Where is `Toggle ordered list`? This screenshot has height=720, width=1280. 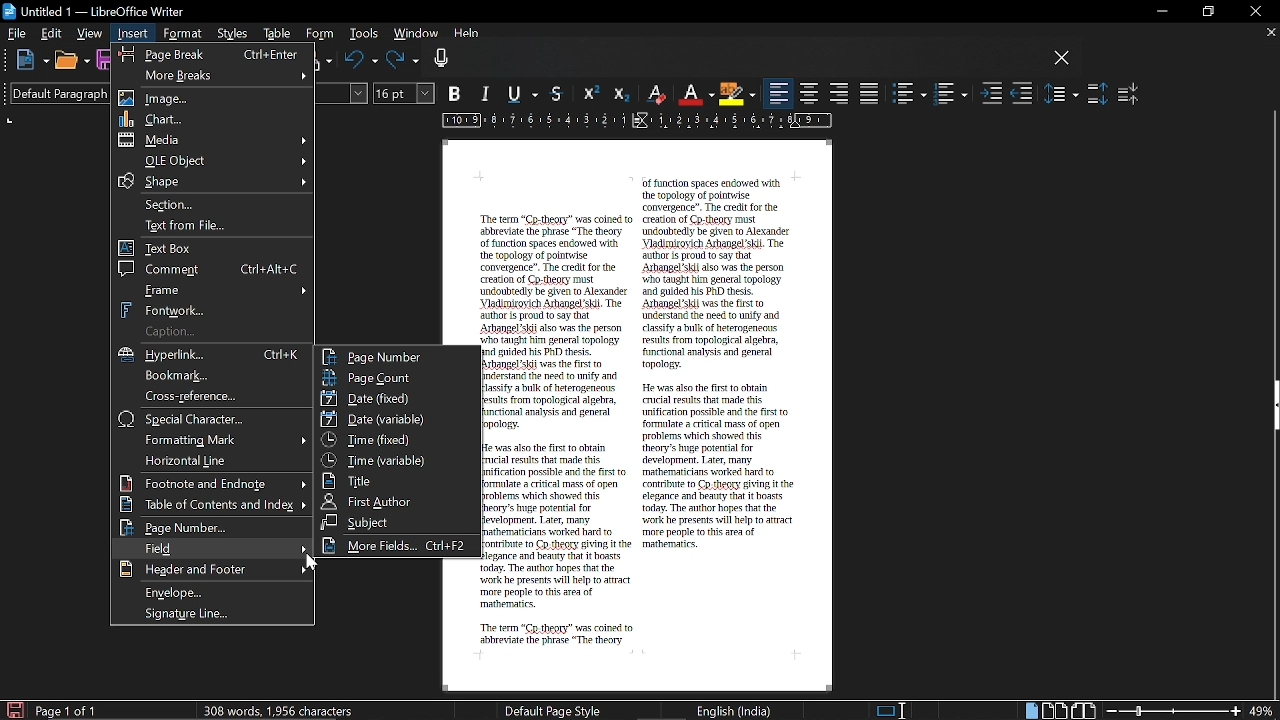 Toggle ordered list is located at coordinates (950, 94).